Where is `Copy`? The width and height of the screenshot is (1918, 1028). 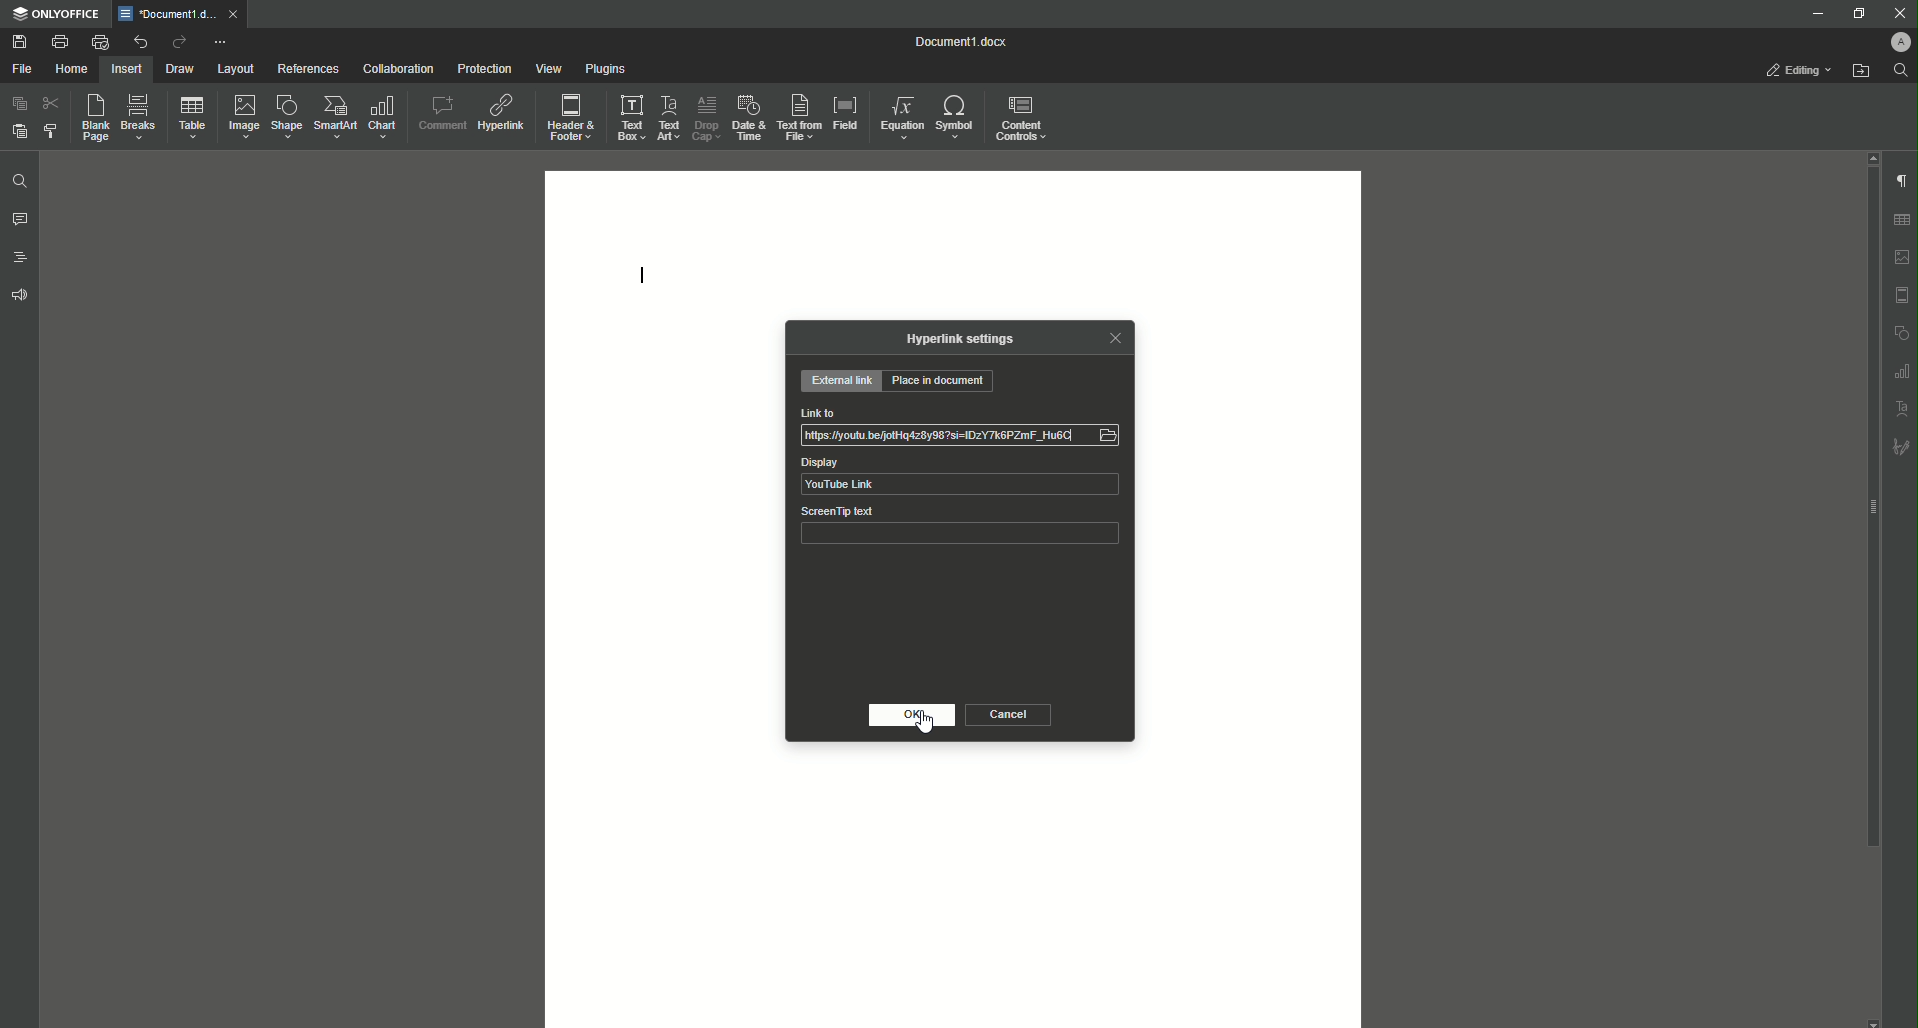 Copy is located at coordinates (19, 103).